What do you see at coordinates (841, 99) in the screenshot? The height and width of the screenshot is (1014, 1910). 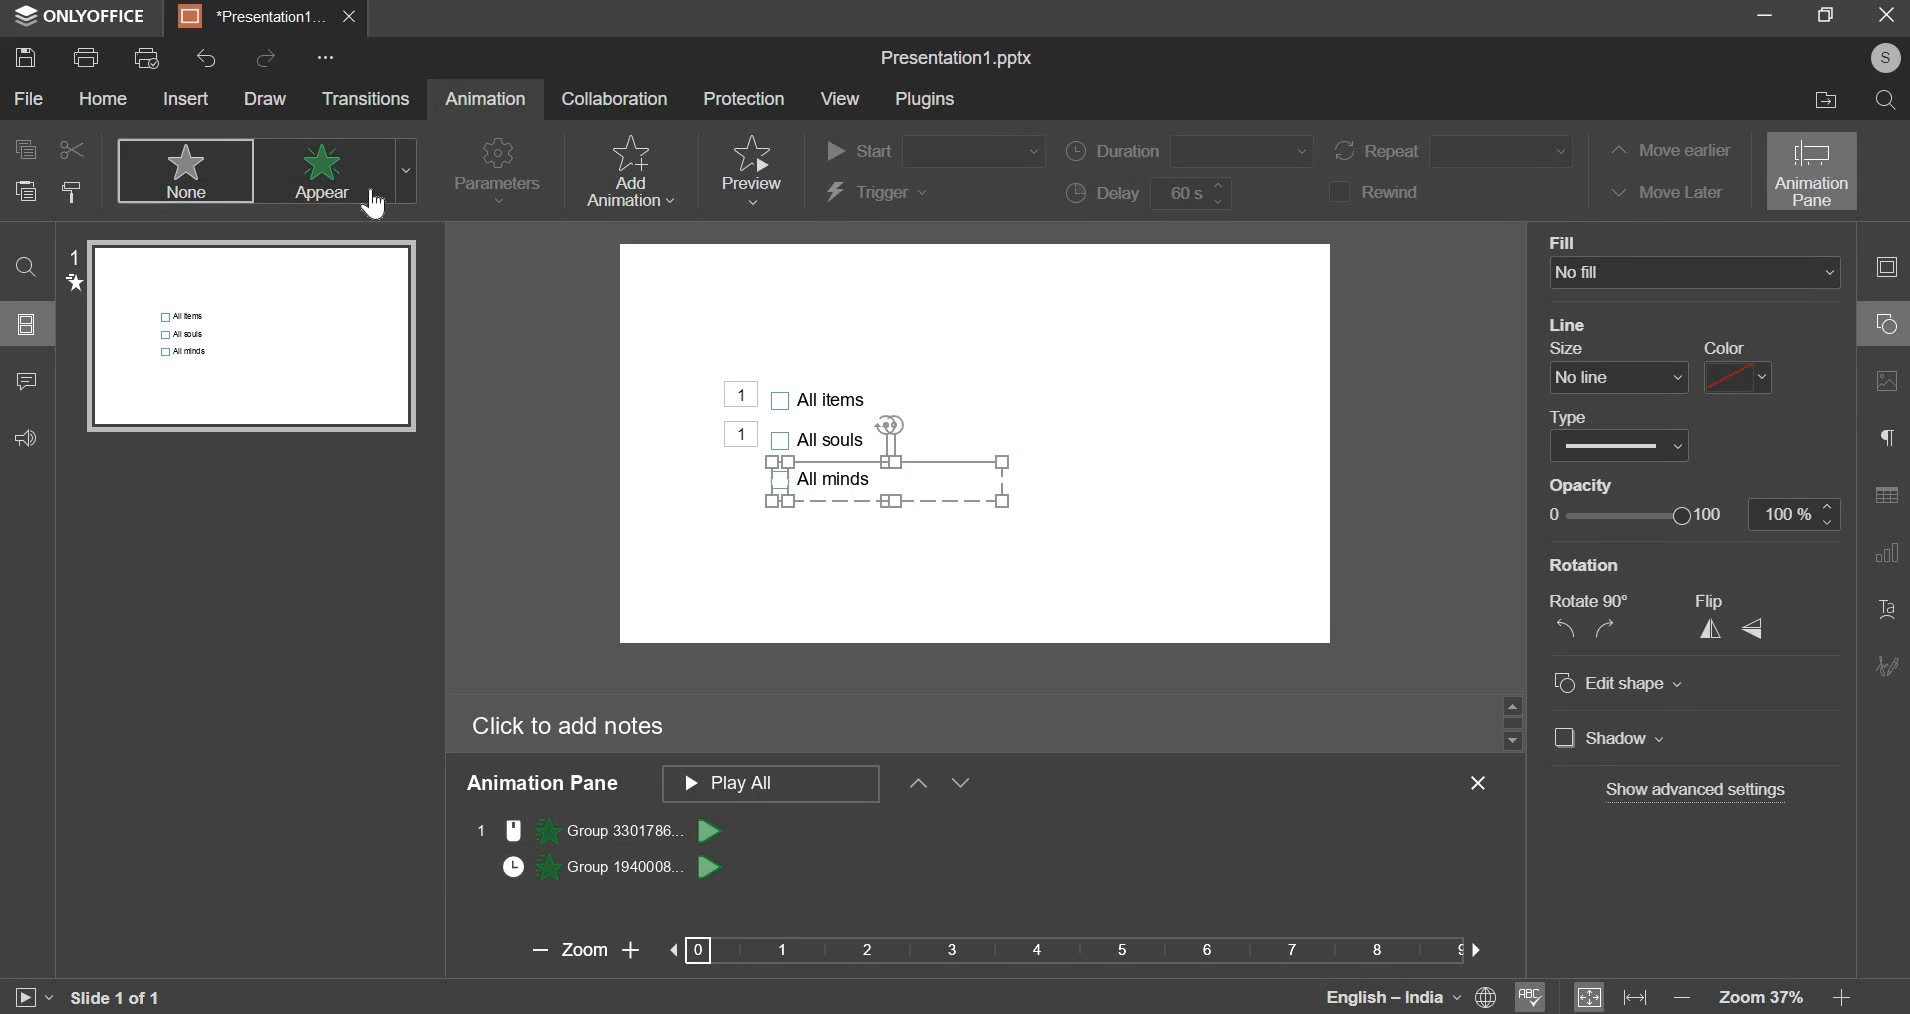 I see `view` at bounding box center [841, 99].